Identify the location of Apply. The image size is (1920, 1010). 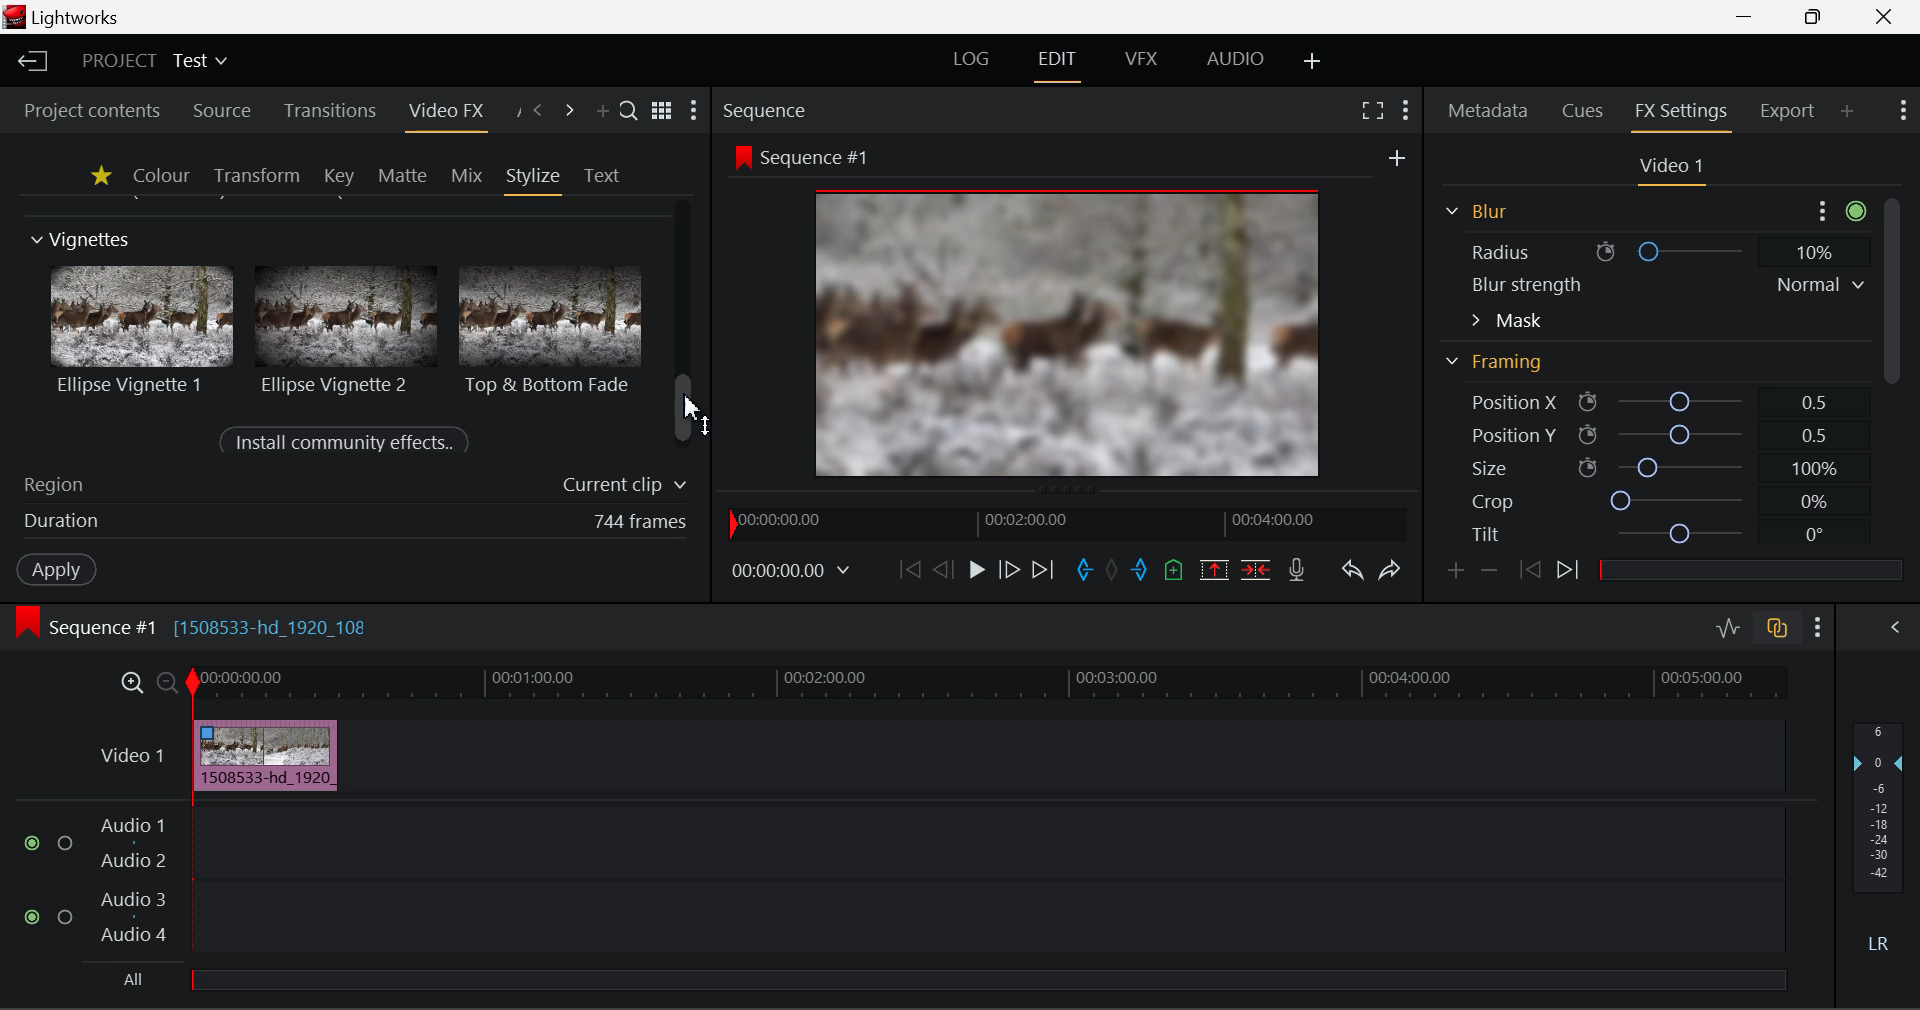
(56, 572).